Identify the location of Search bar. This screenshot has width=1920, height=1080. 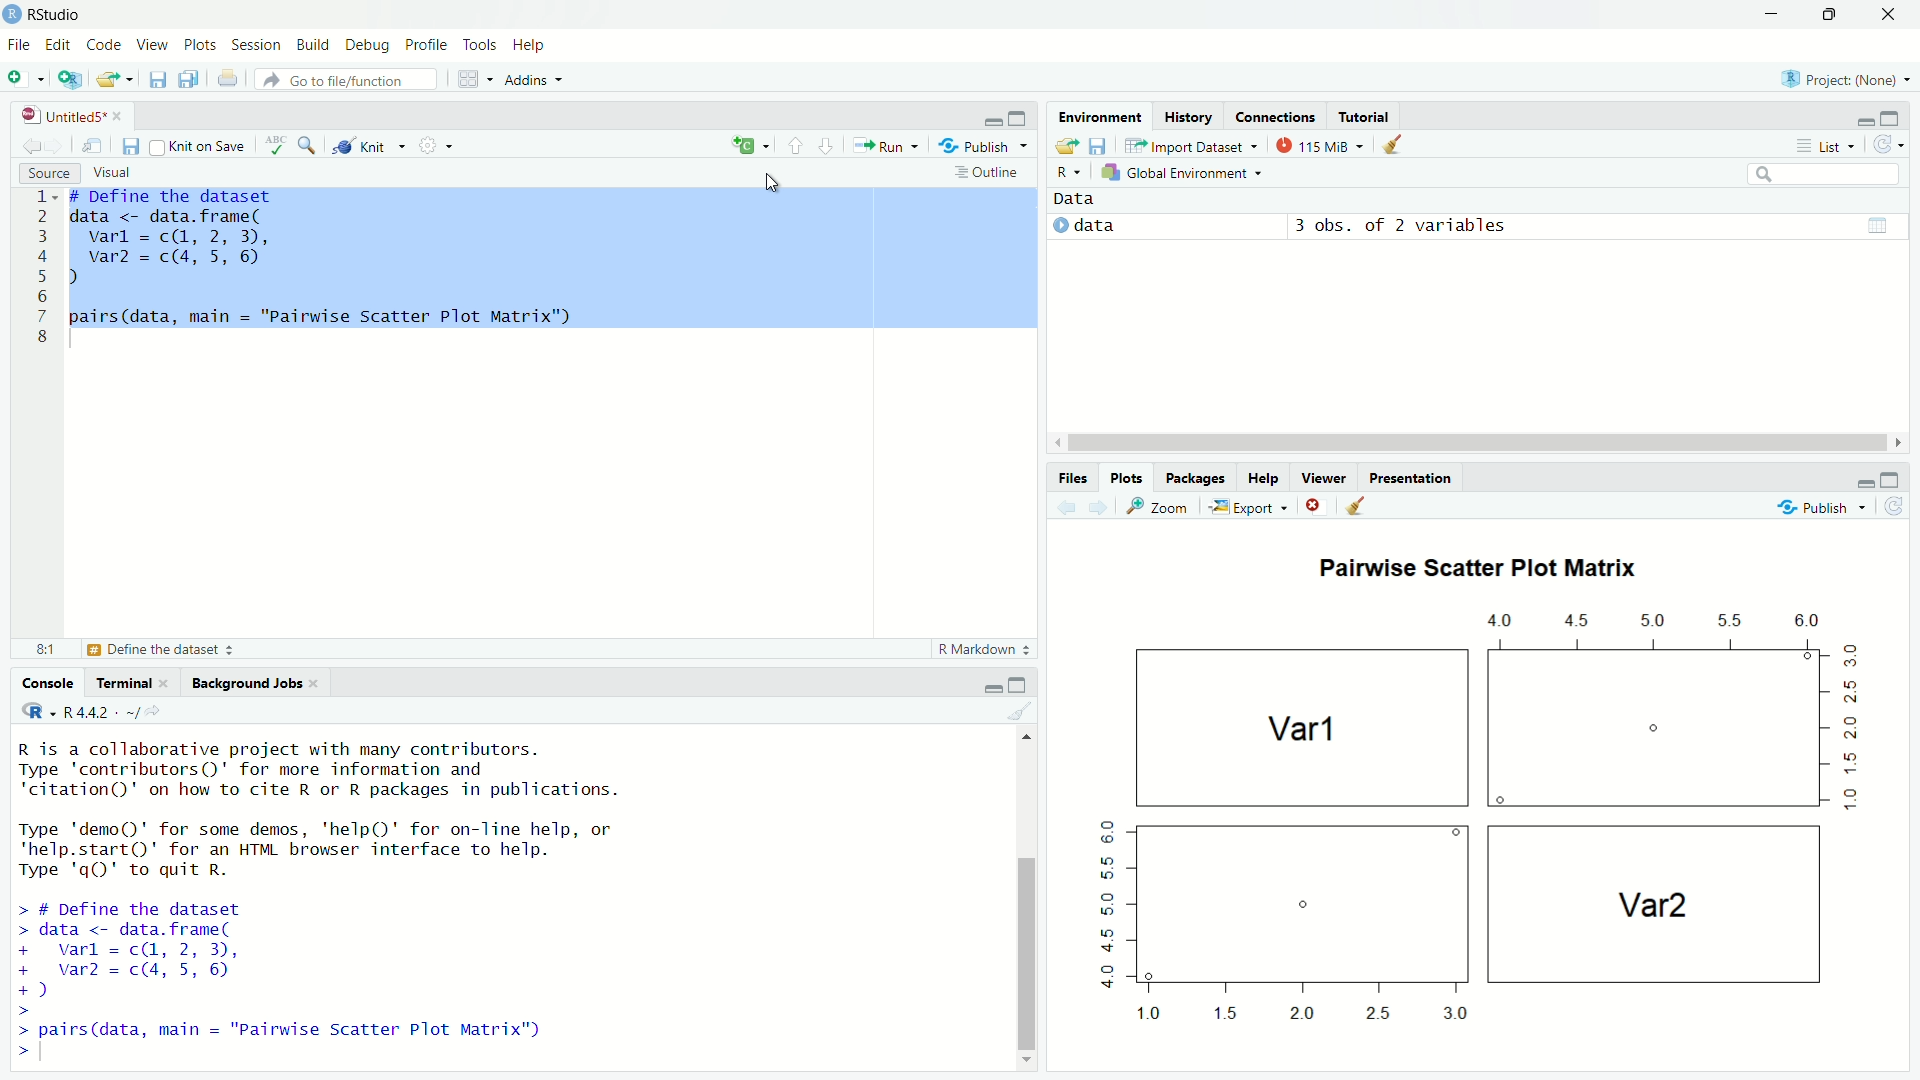
(1824, 175).